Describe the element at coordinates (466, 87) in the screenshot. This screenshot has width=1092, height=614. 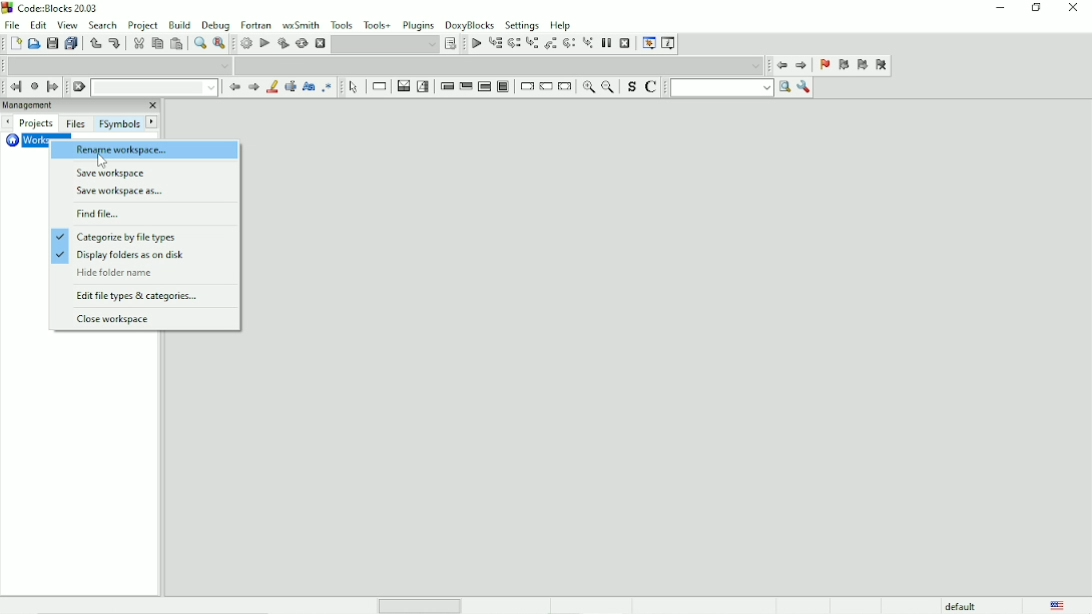
I see `Exit condition loop` at that location.